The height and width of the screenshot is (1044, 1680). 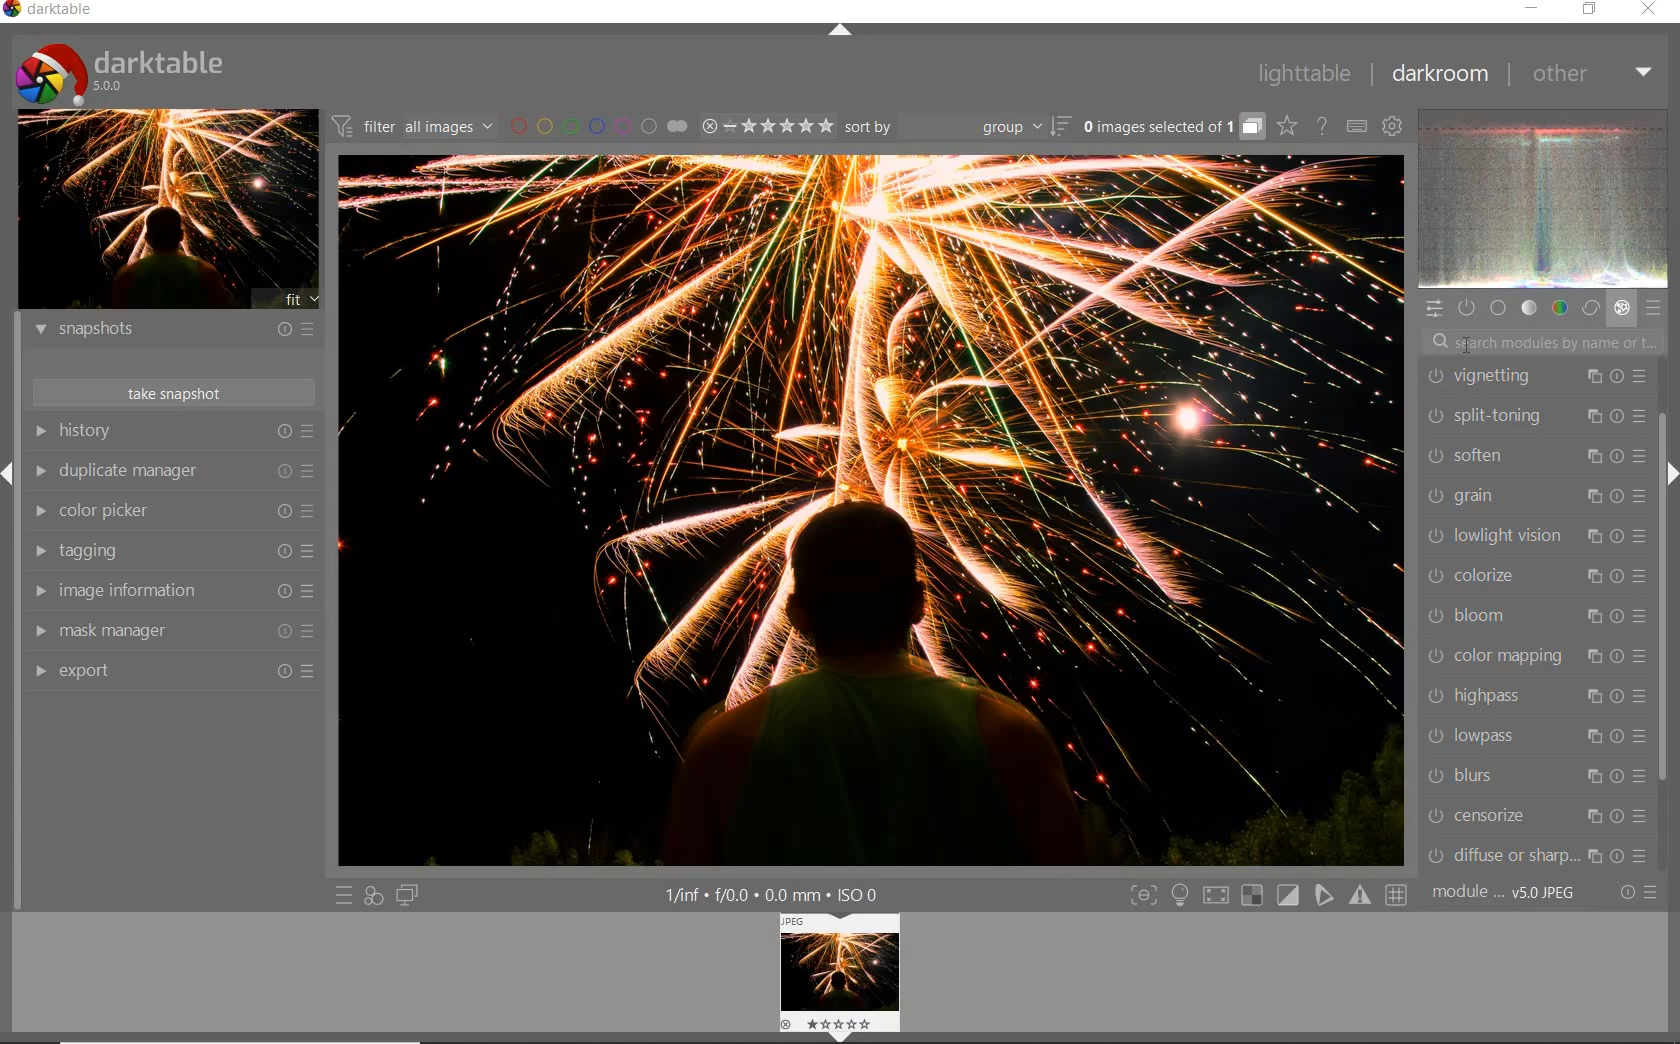 What do you see at coordinates (1470, 345) in the screenshot?
I see `CURSOR` at bounding box center [1470, 345].